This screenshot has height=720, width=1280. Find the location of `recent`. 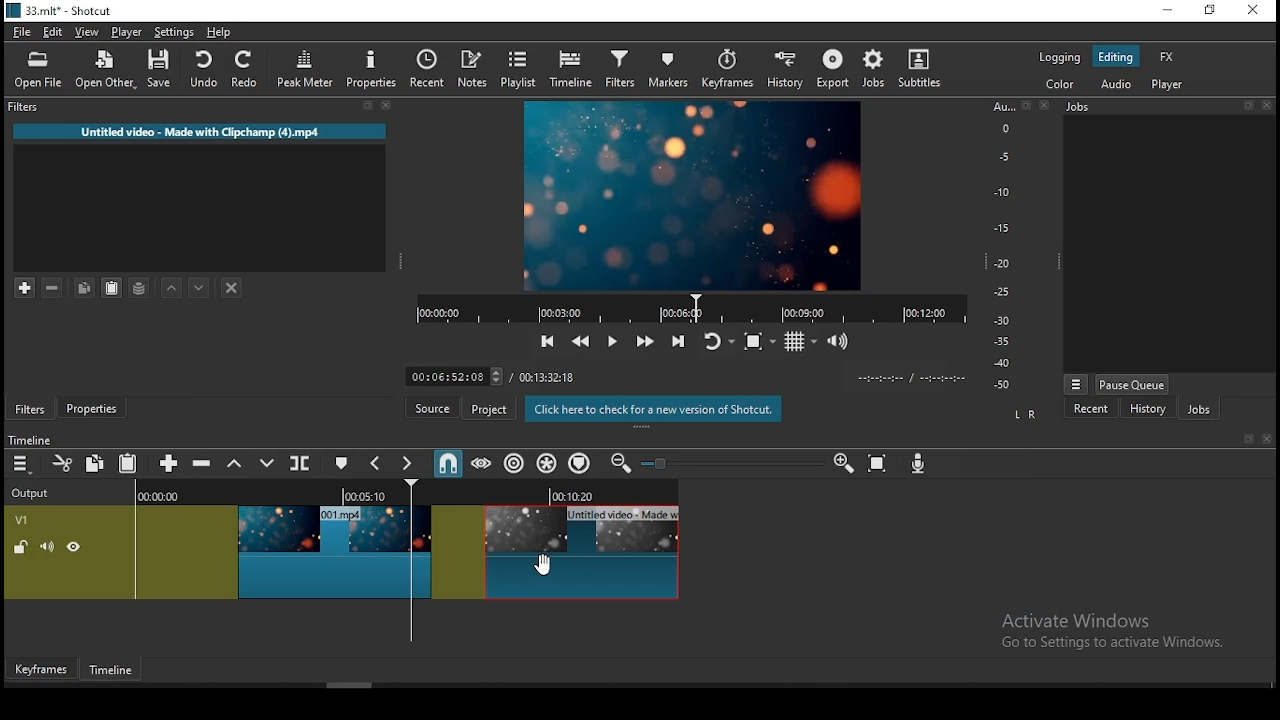

recent is located at coordinates (1088, 409).